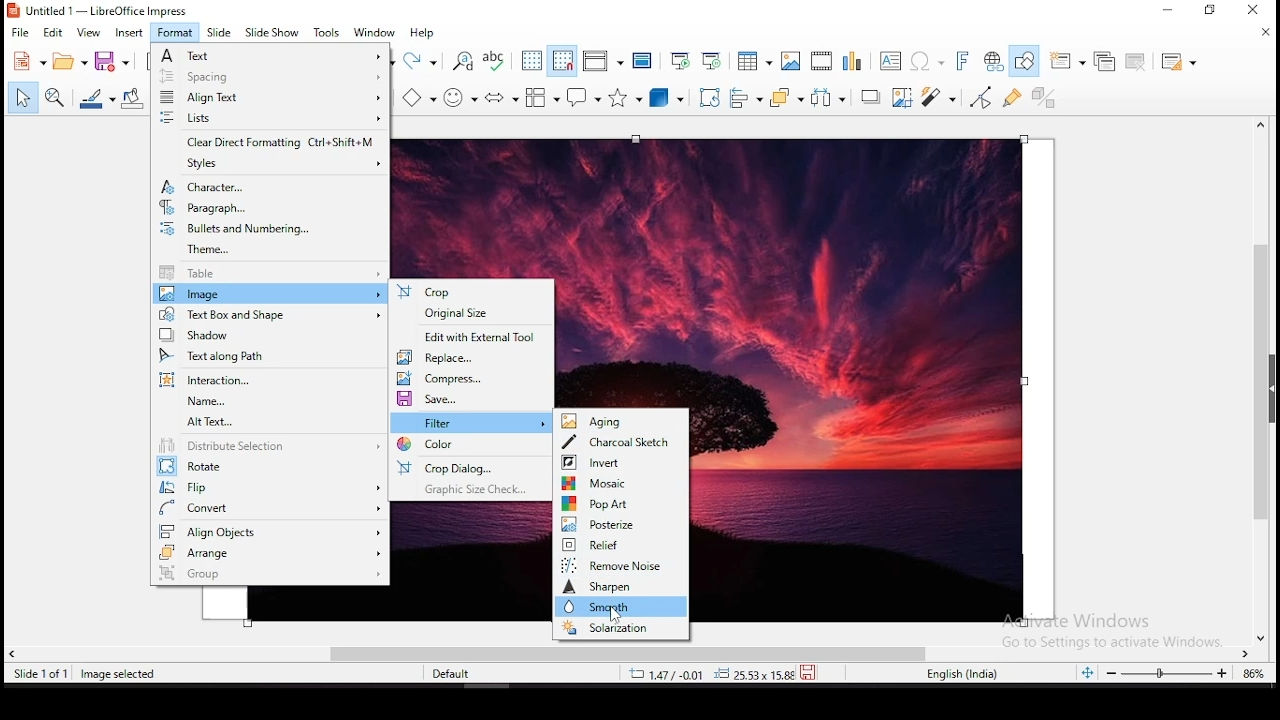 This screenshot has width=1280, height=720. I want to click on original size, so click(475, 316).